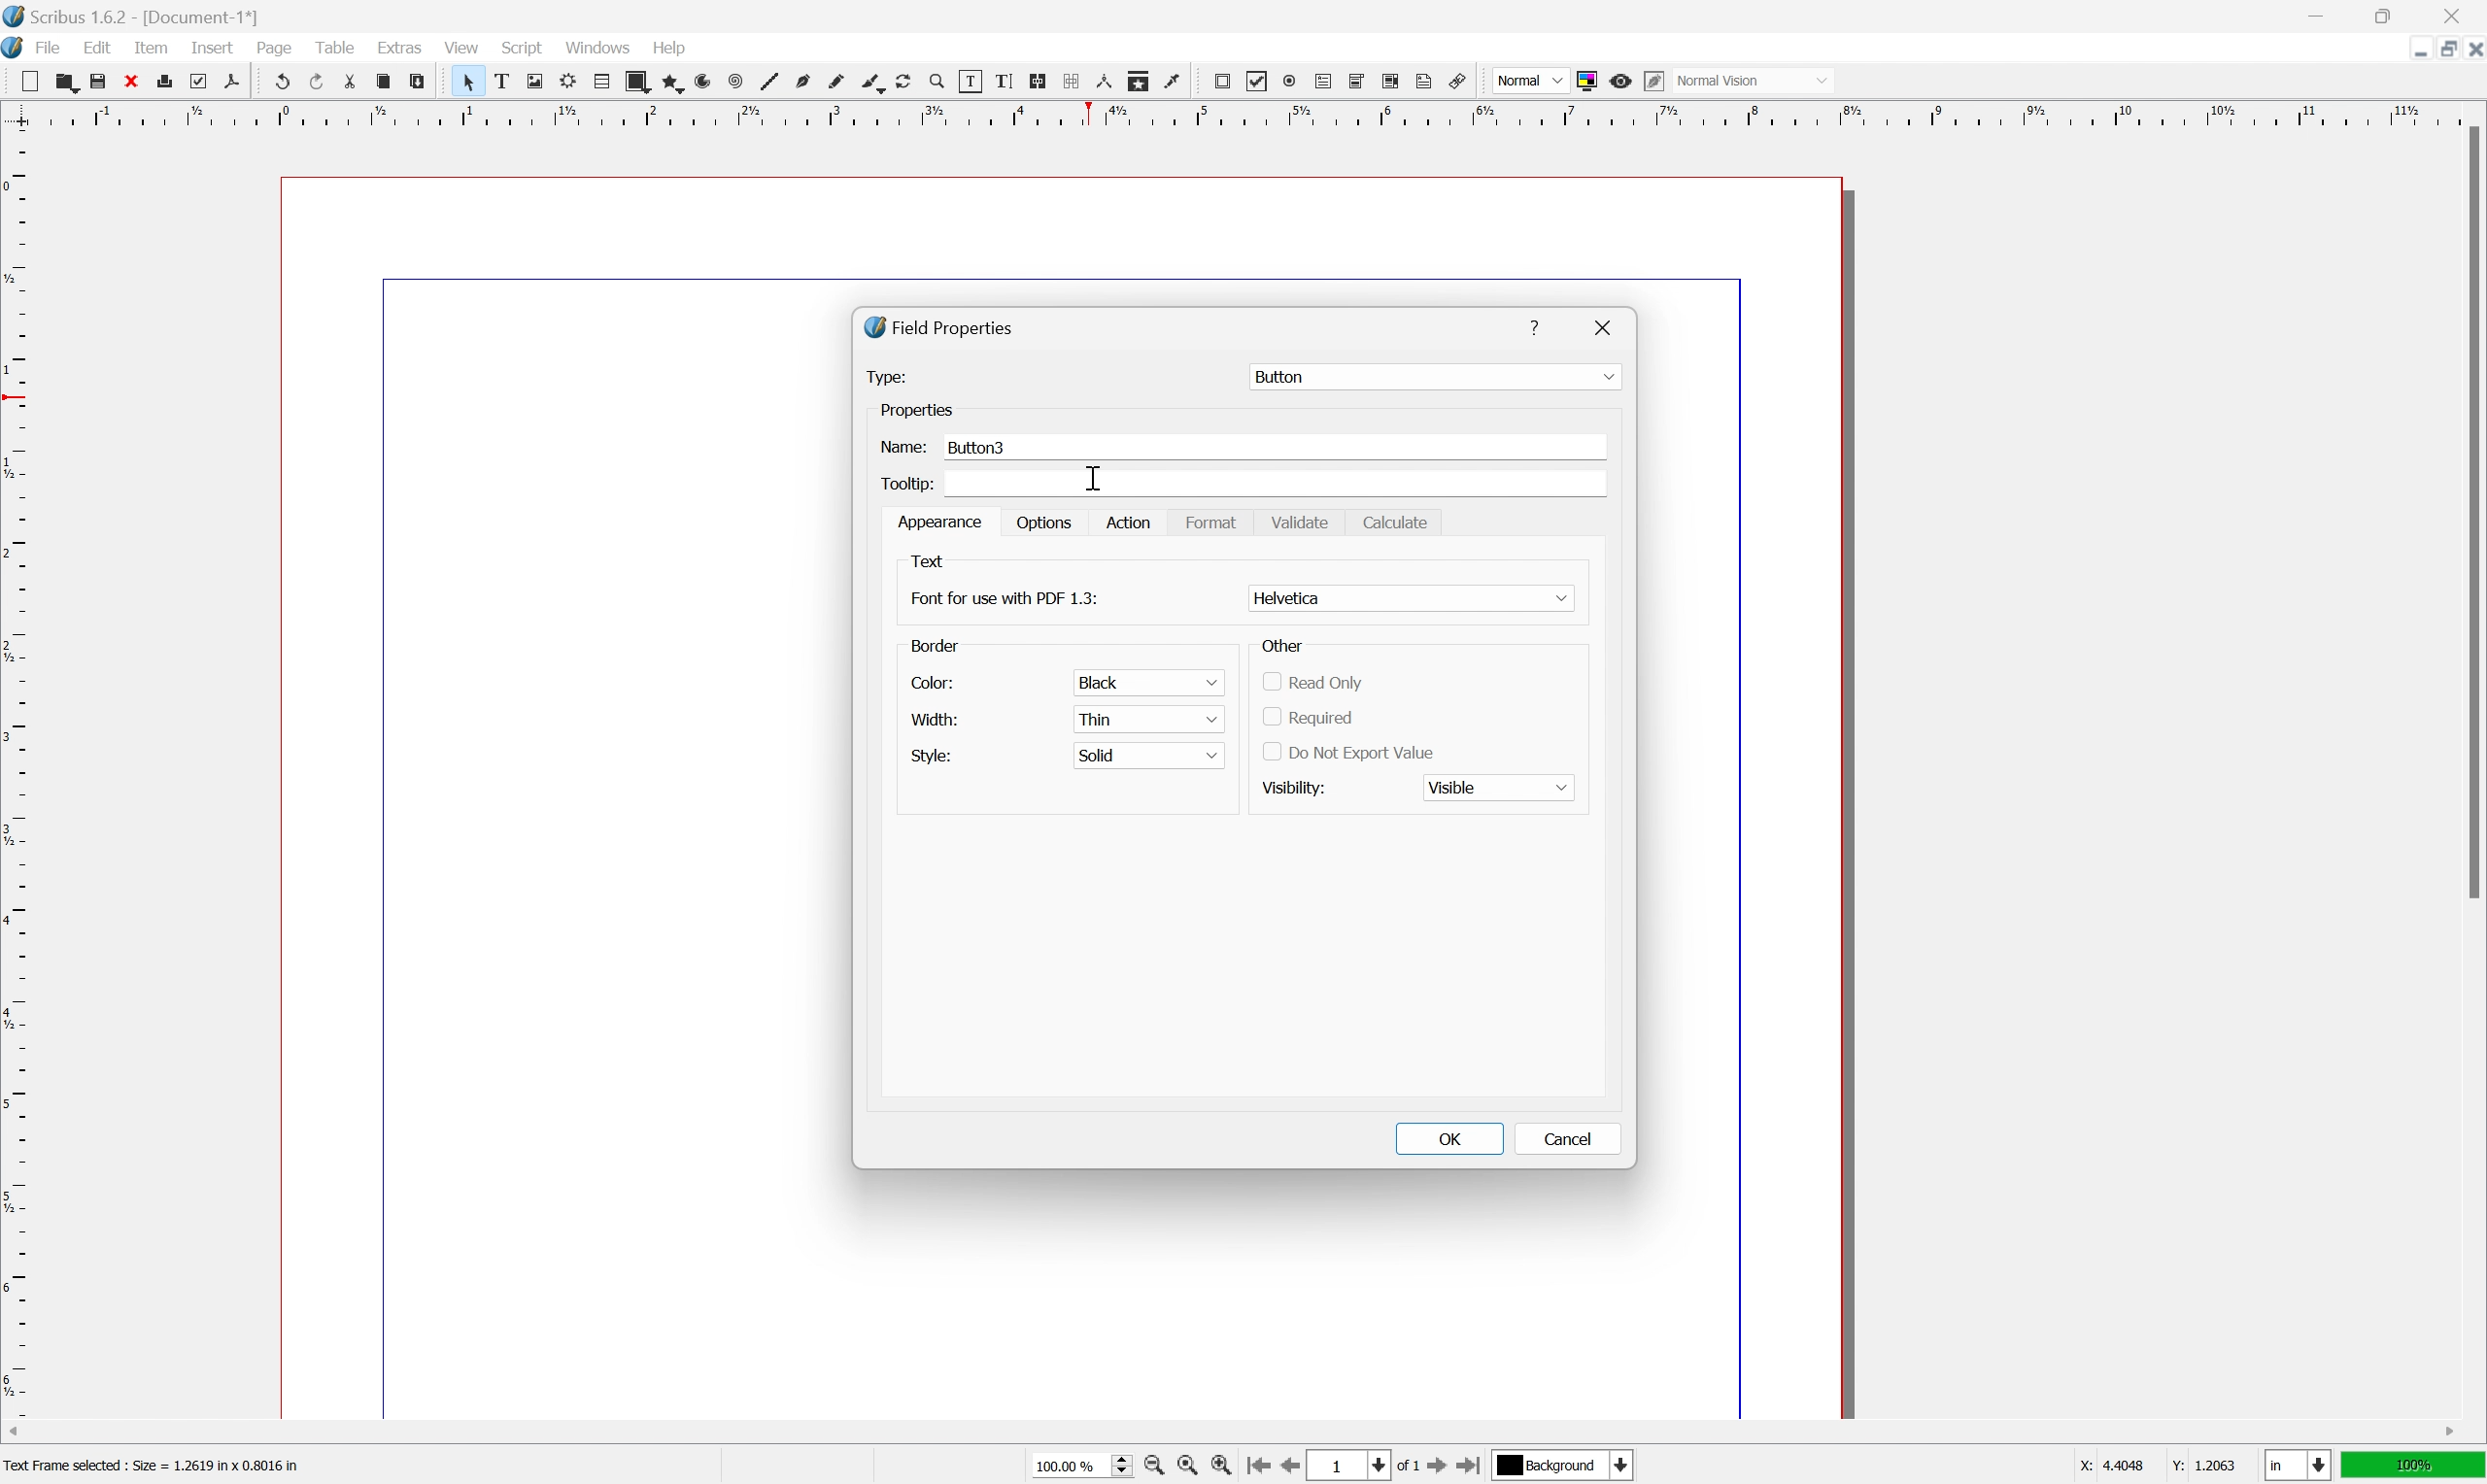 This screenshot has height=1484, width=2487. I want to click on Visible, so click(1500, 785).